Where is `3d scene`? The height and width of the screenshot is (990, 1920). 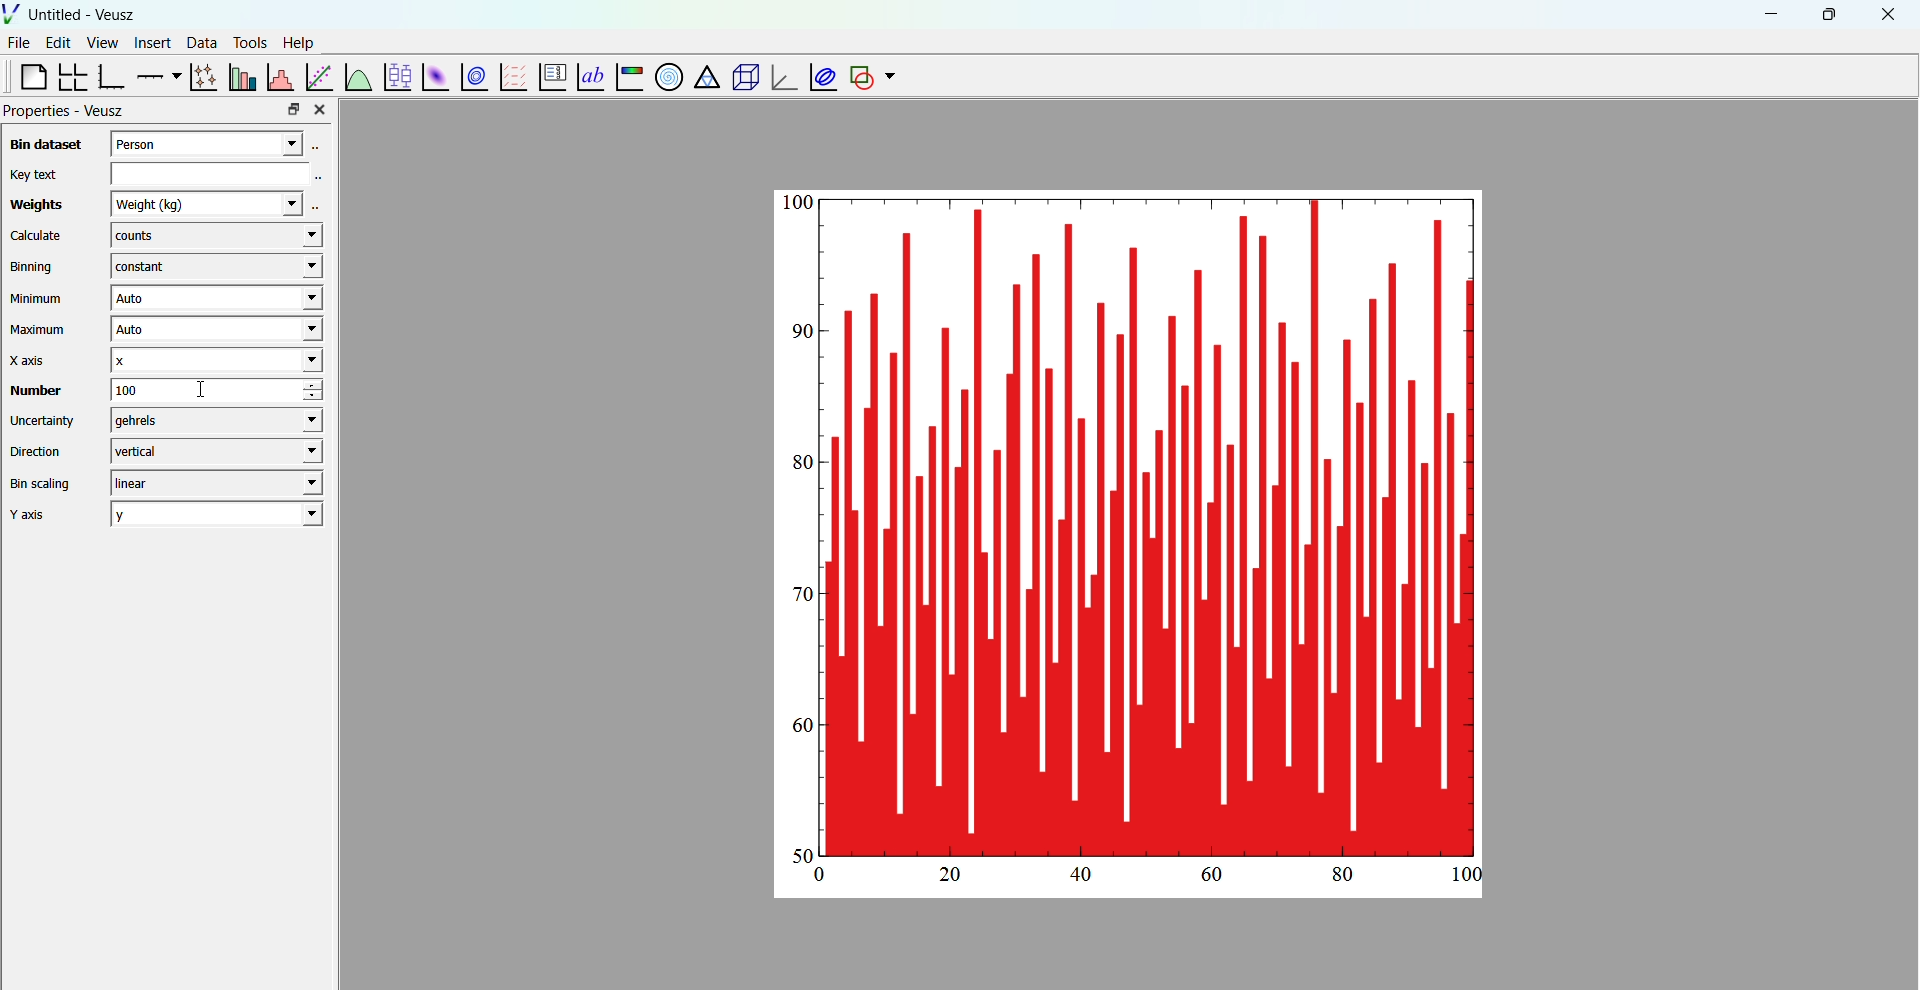 3d scene is located at coordinates (742, 78).